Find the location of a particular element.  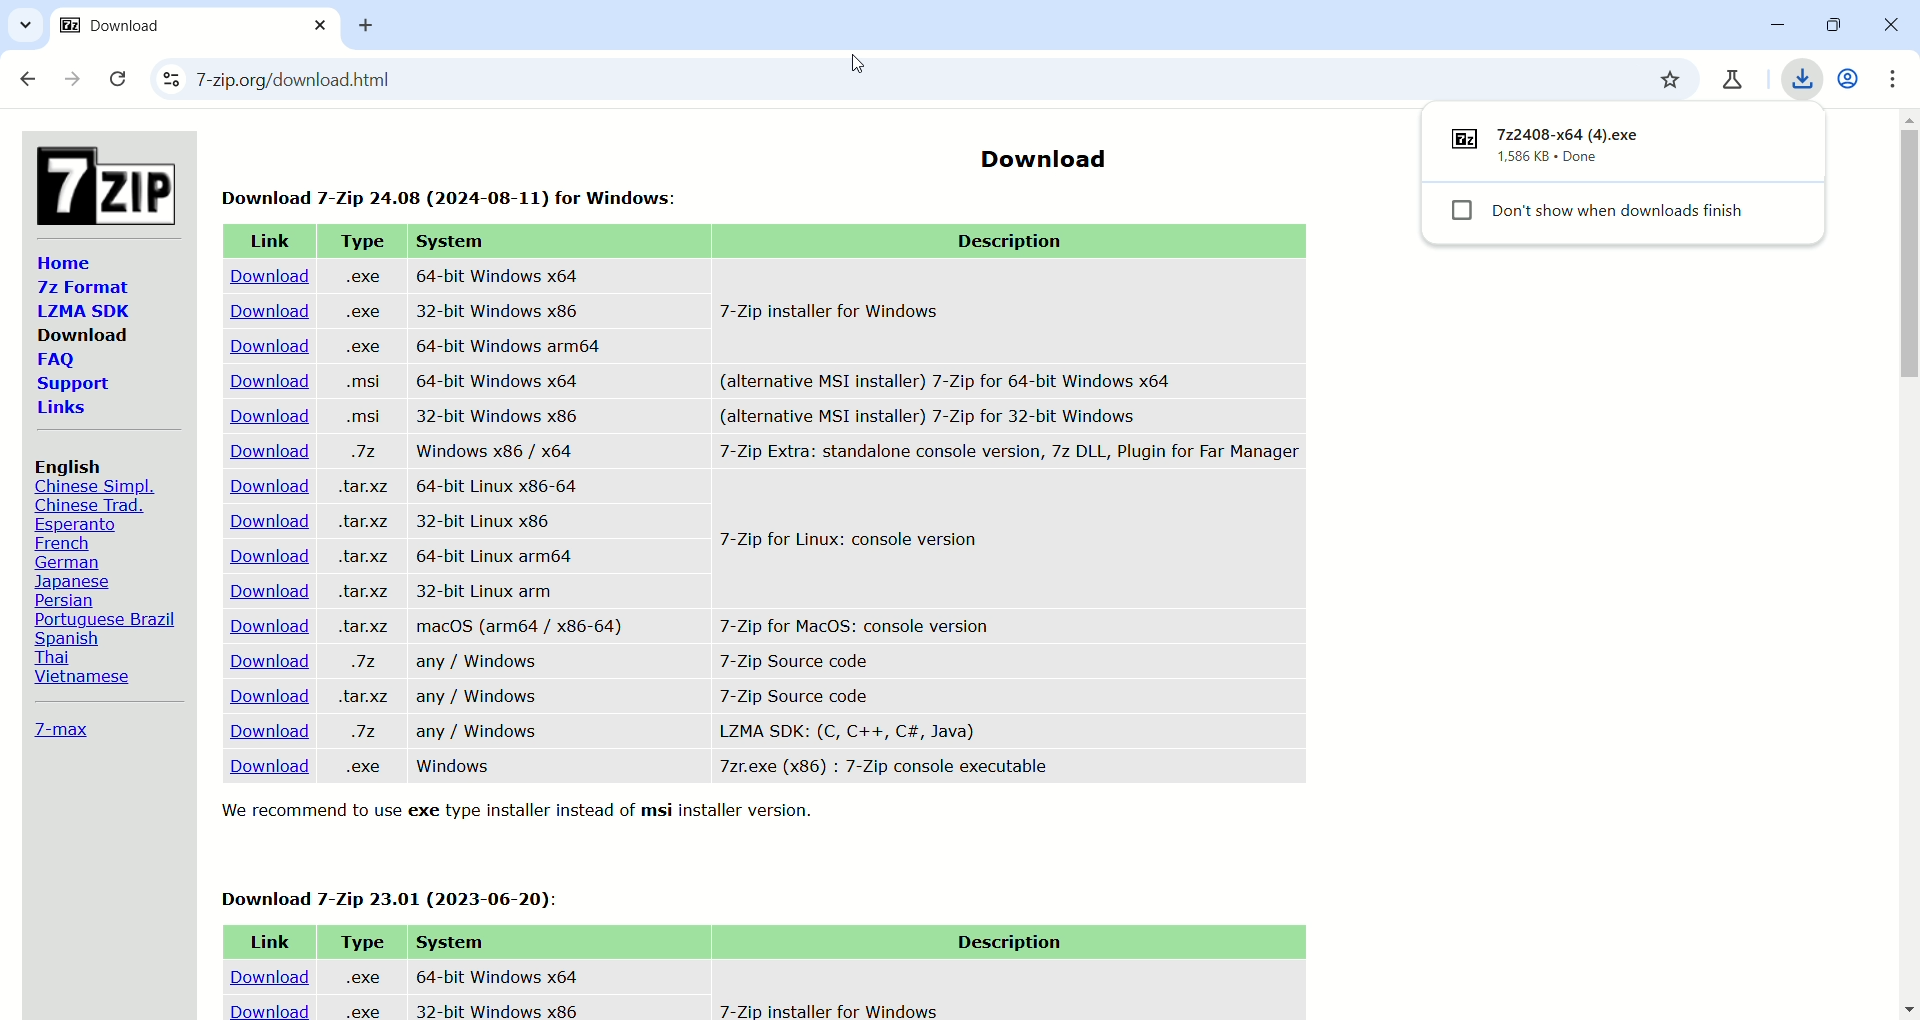

Download is located at coordinates (265, 590).